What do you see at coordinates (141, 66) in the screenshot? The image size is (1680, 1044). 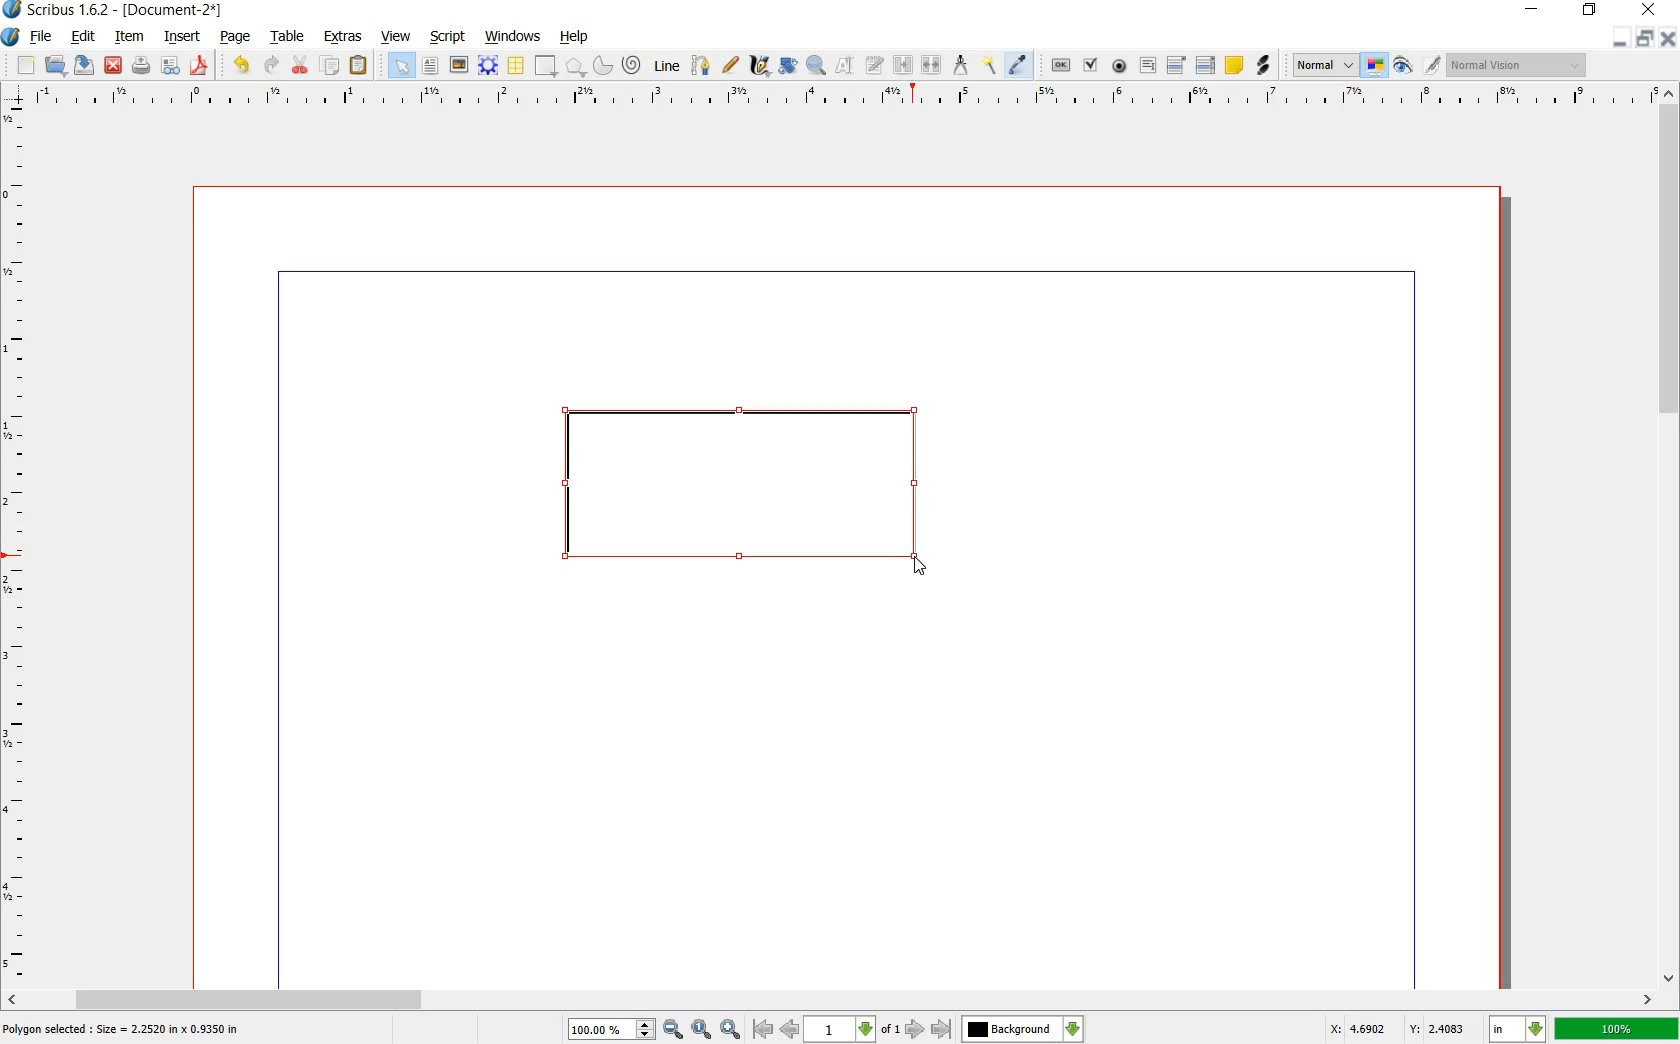 I see `PRINT` at bounding box center [141, 66].